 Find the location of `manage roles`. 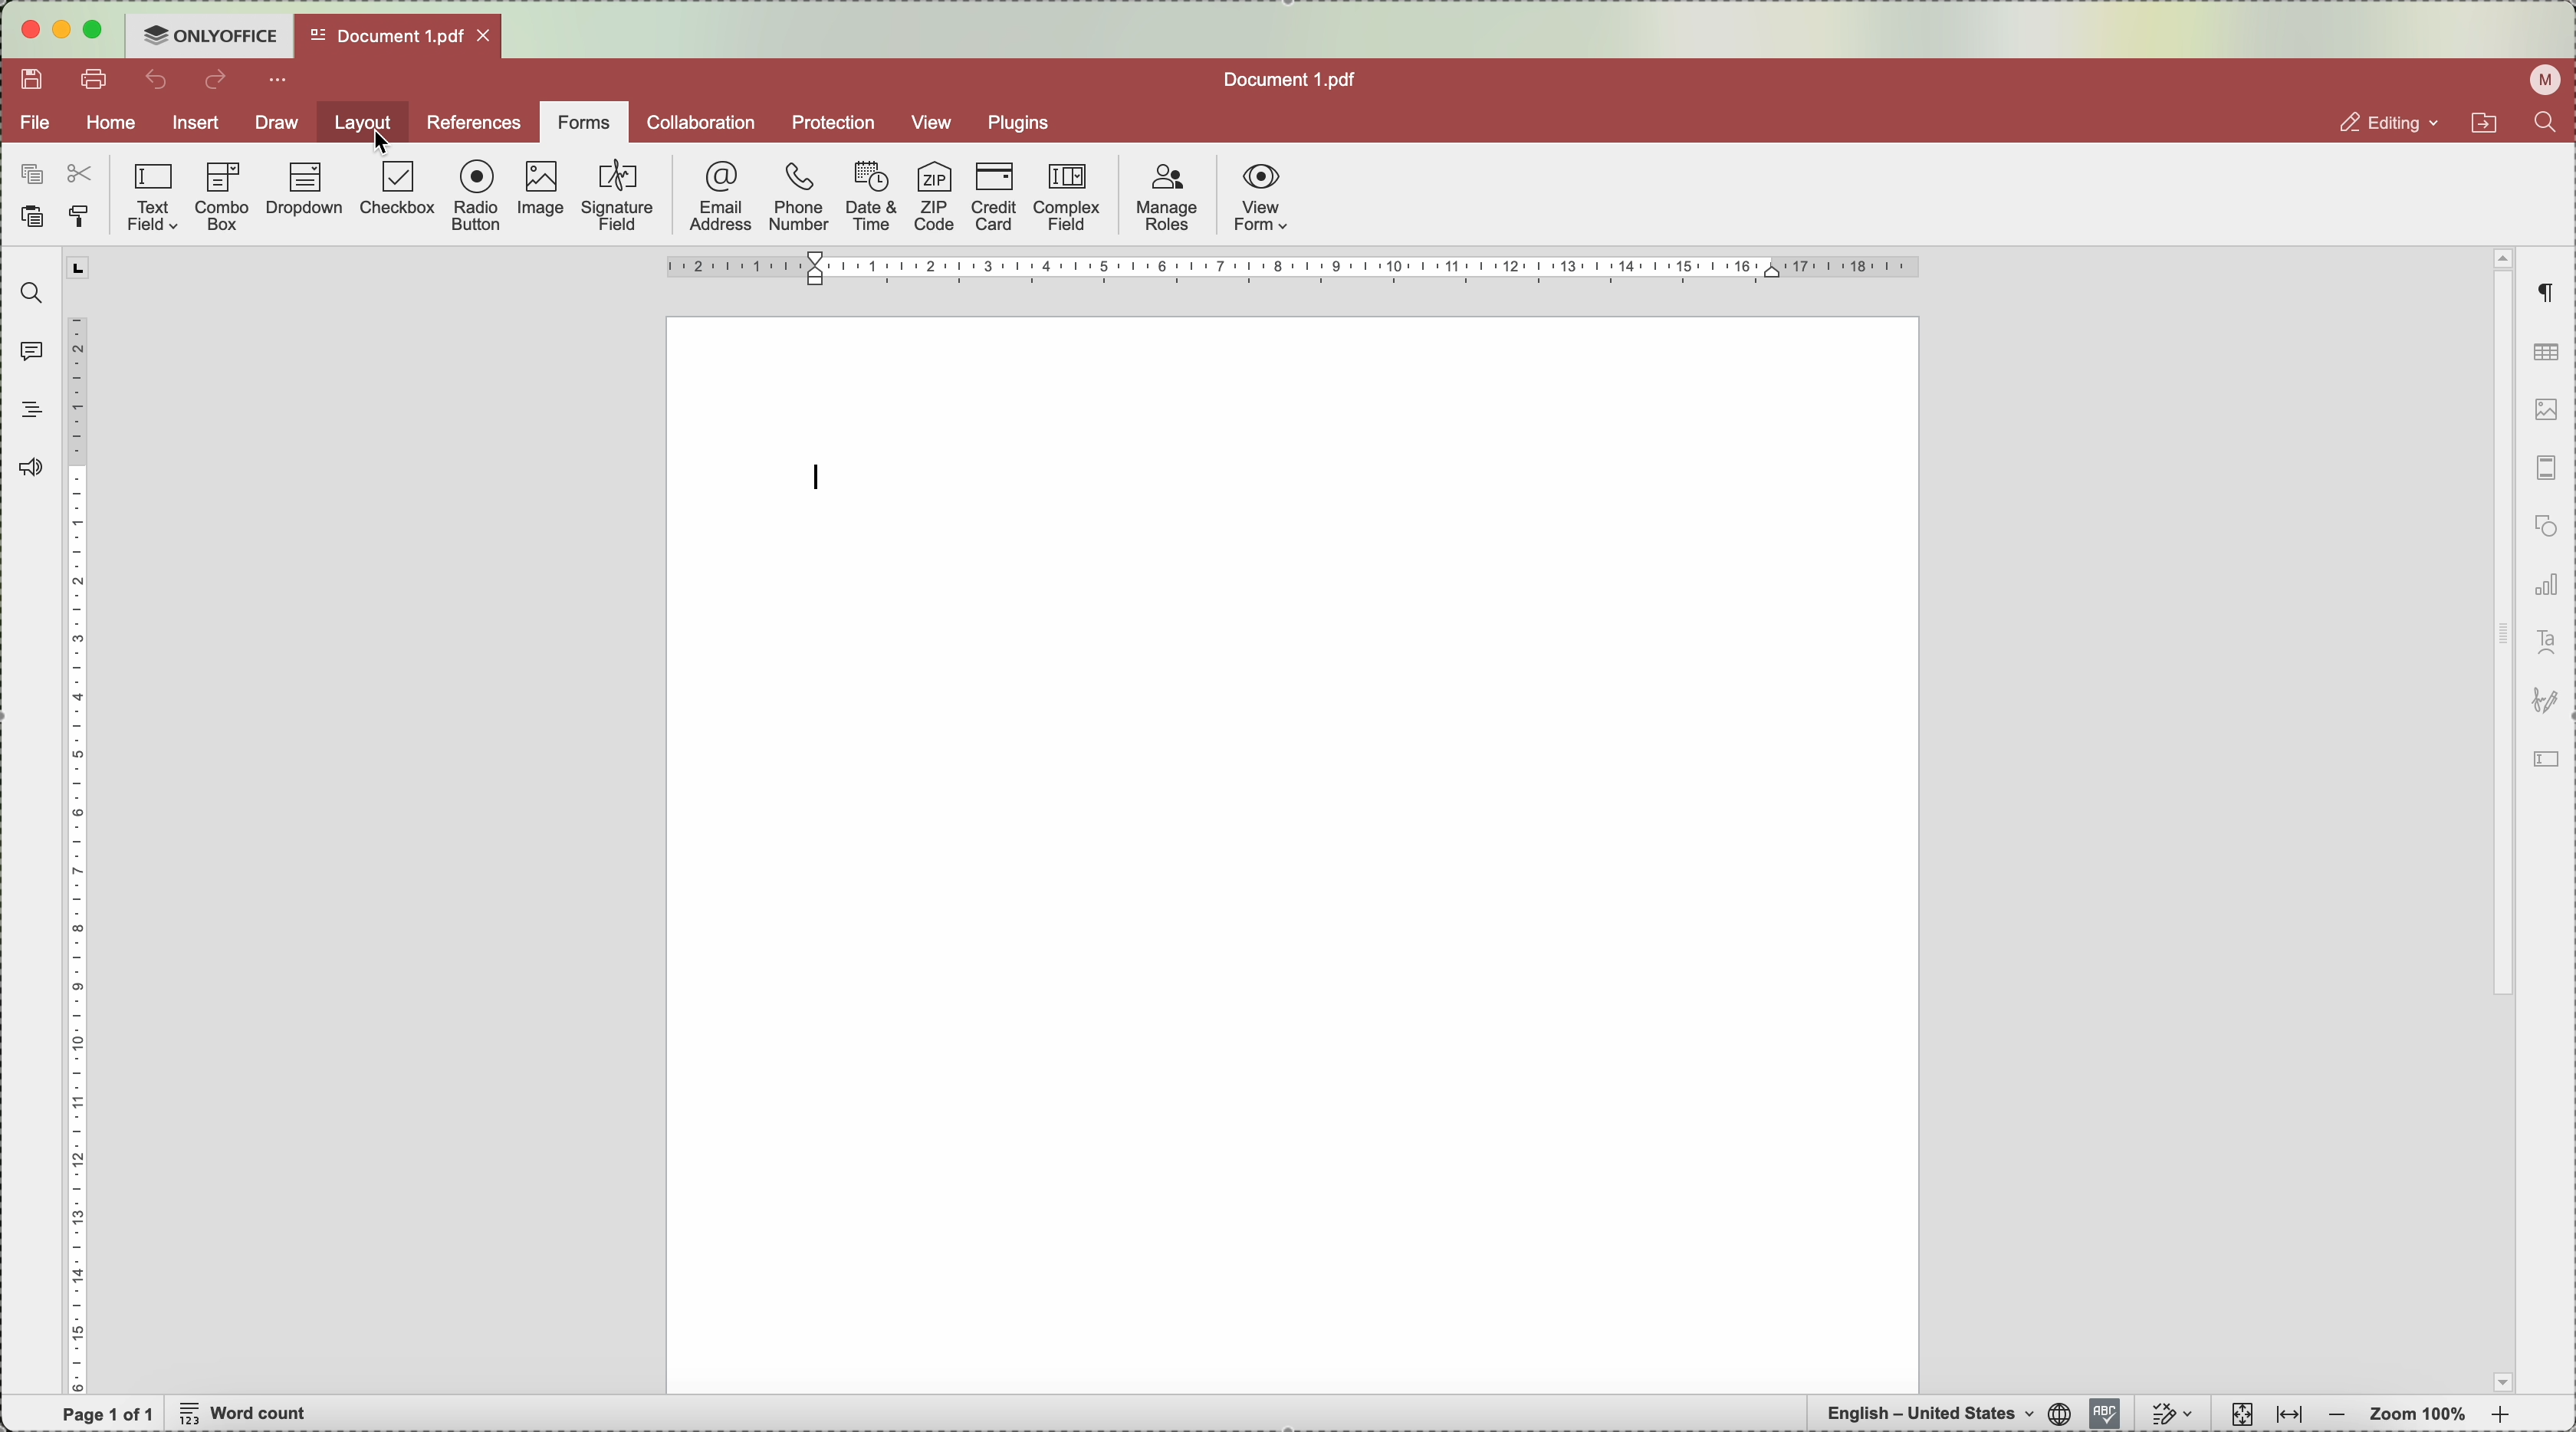

manage roles is located at coordinates (1167, 199).